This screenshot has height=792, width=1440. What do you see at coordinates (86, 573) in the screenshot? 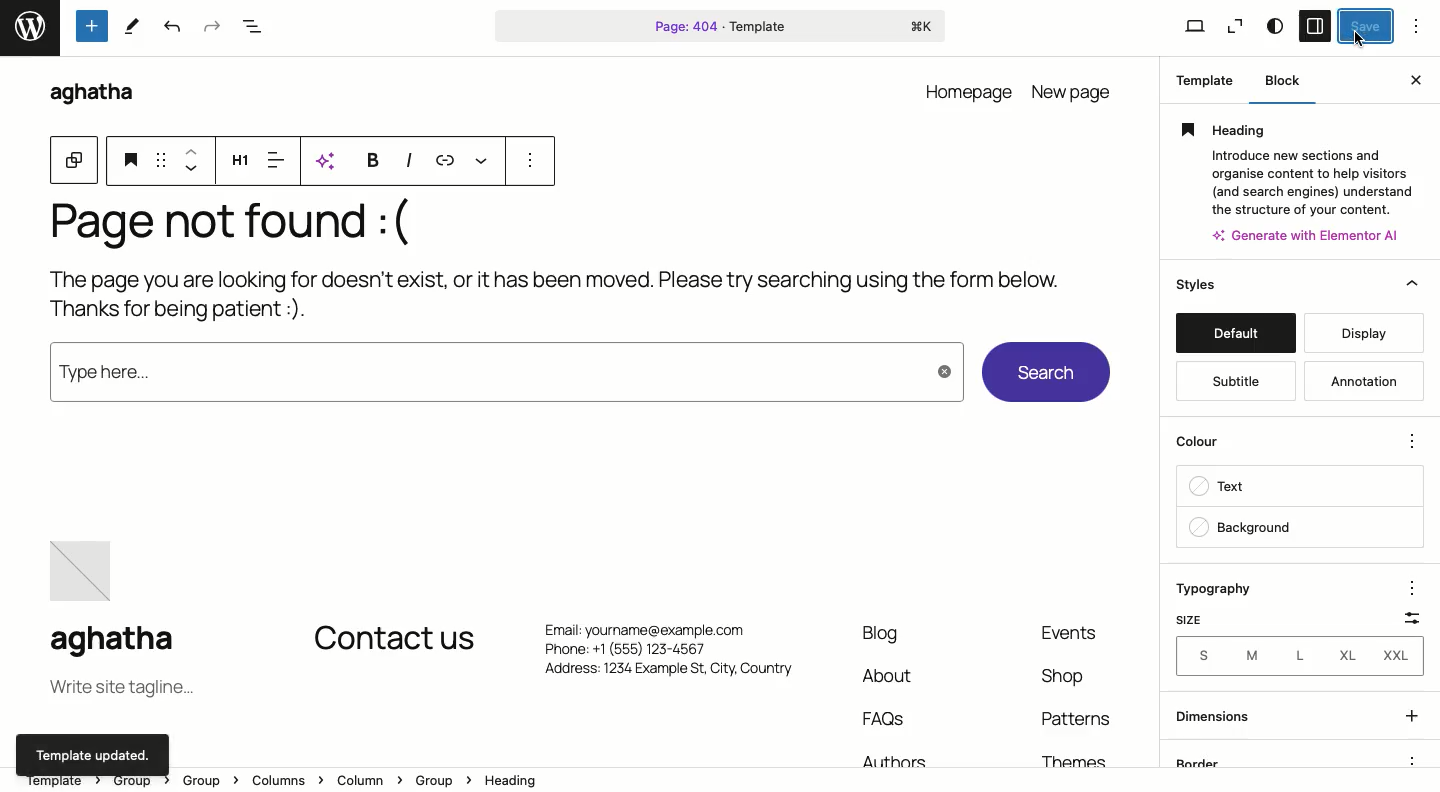
I see `image placeholder` at bounding box center [86, 573].